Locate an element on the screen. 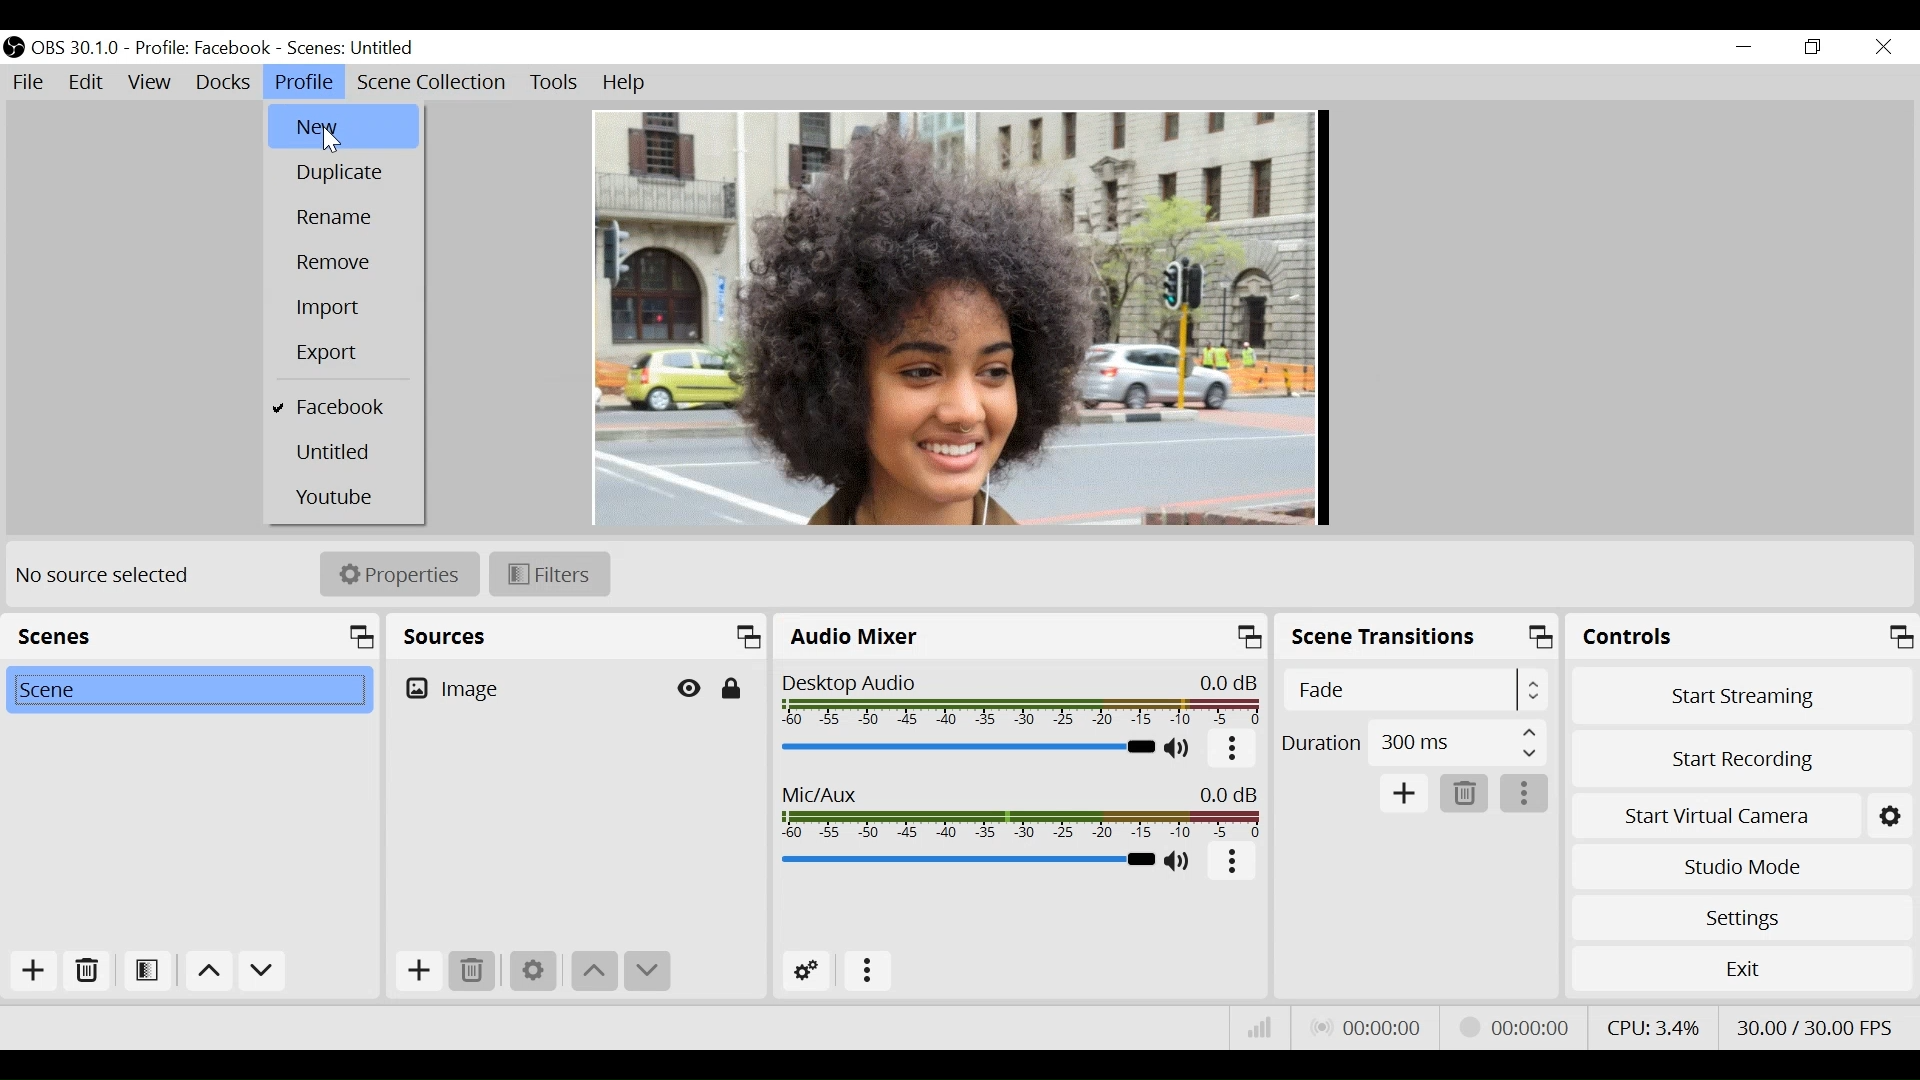 The height and width of the screenshot is (1080, 1920). File is located at coordinates (31, 83).